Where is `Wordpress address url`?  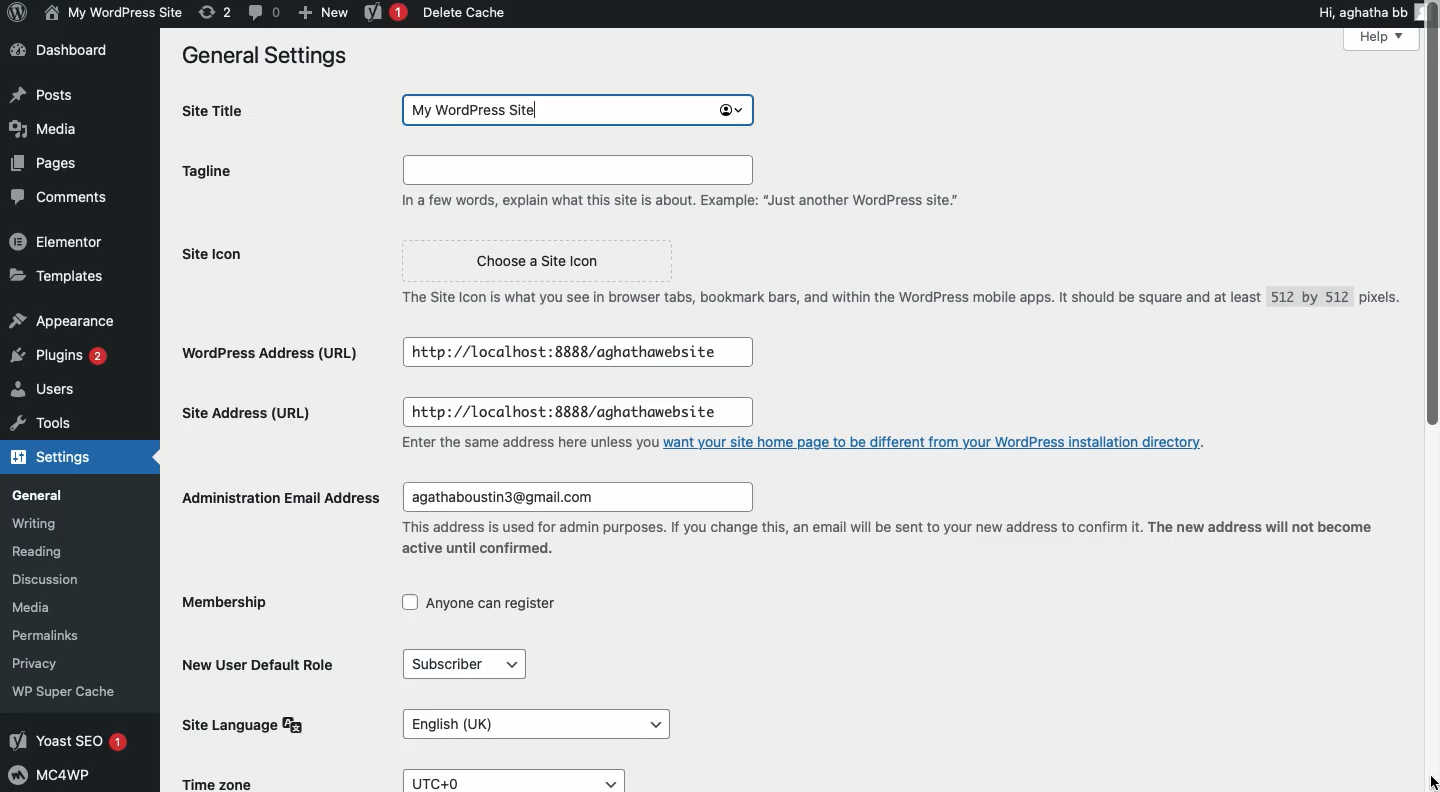
Wordpress address url is located at coordinates (269, 359).